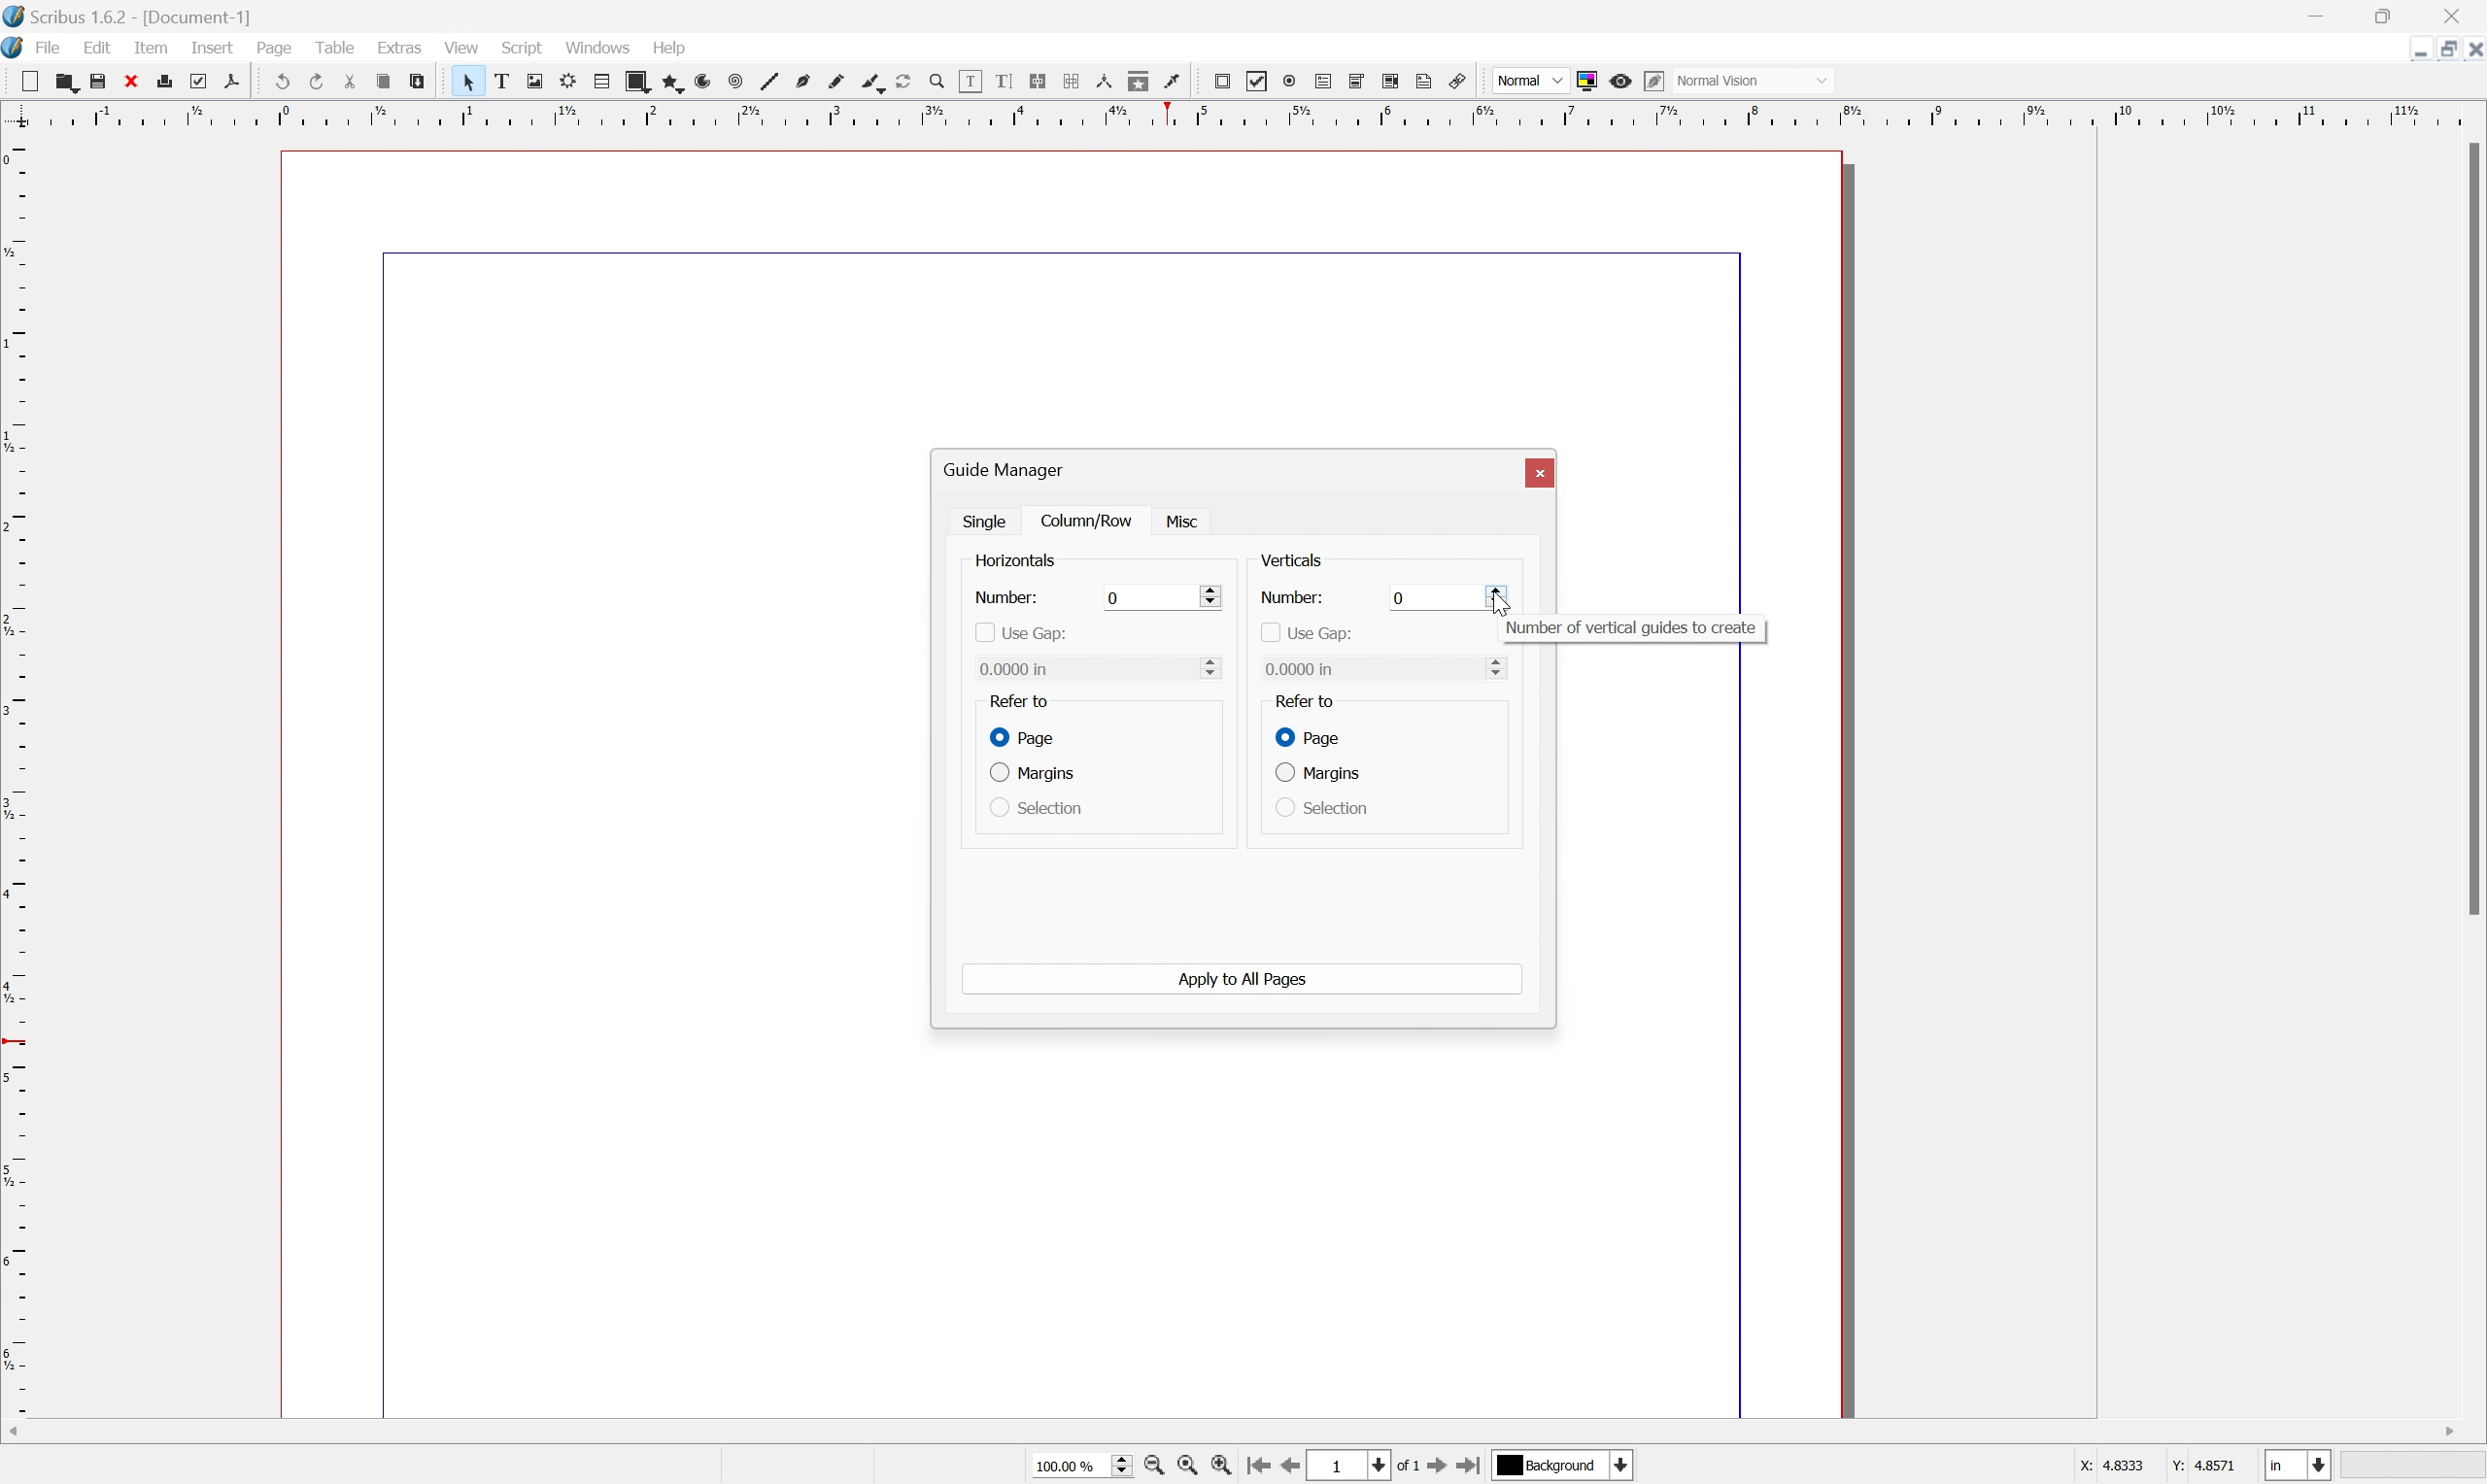 This screenshot has width=2487, height=1484. Describe the element at coordinates (1586, 81) in the screenshot. I see `toggle color management system` at that location.